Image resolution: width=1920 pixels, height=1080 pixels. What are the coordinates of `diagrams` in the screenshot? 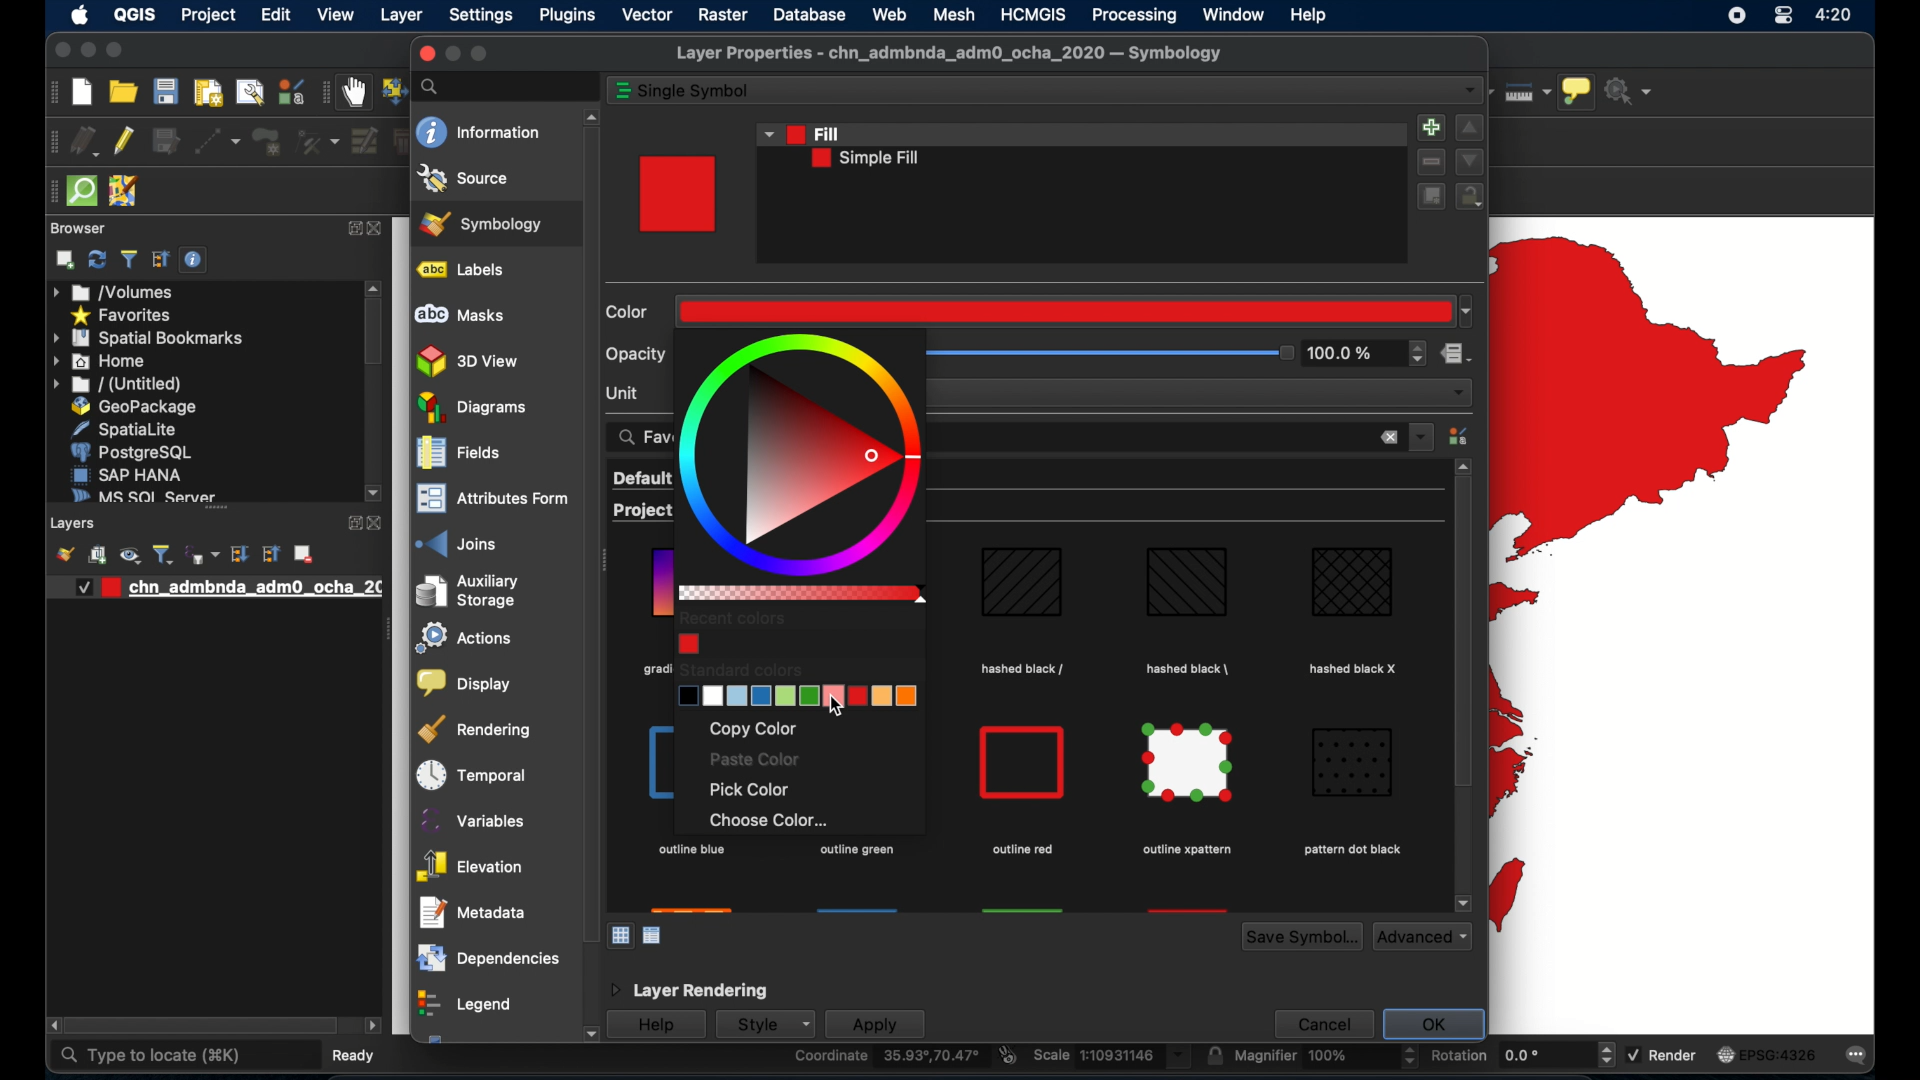 It's located at (474, 408).